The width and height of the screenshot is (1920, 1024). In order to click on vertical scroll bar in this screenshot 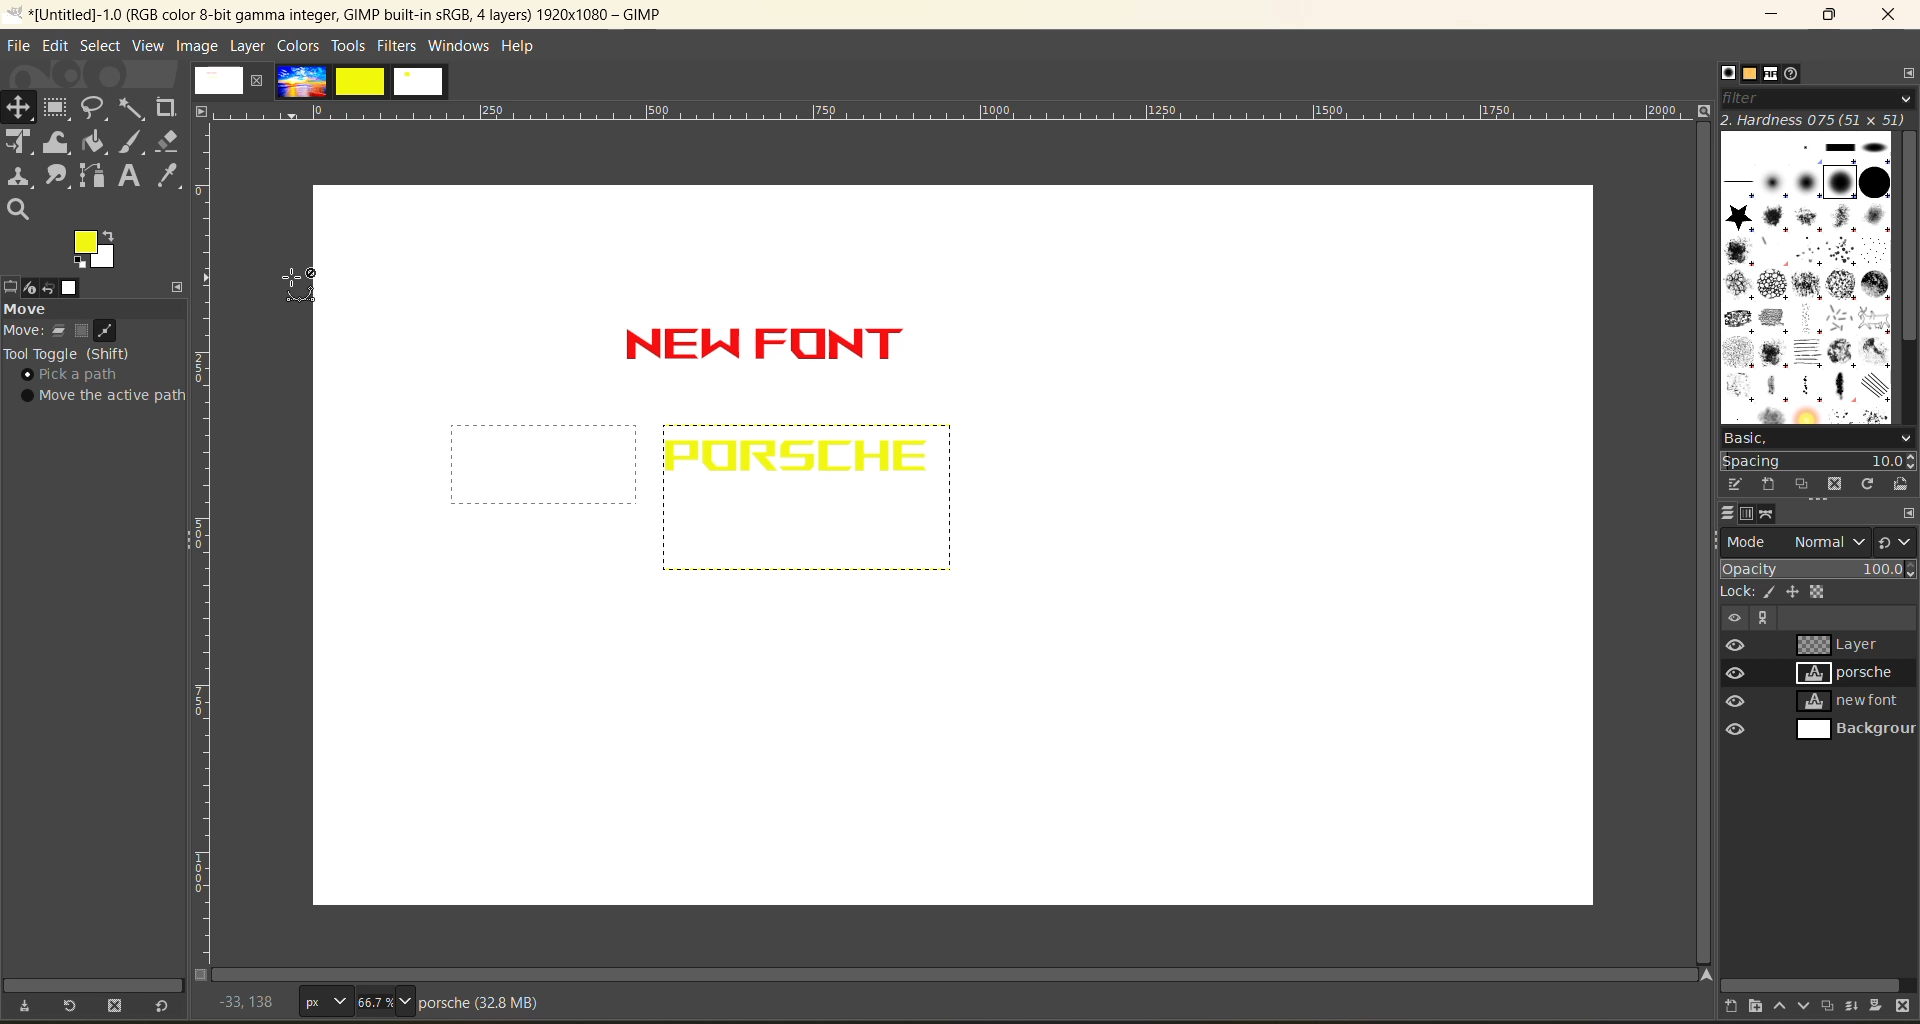, I will do `click(97, 975)`.